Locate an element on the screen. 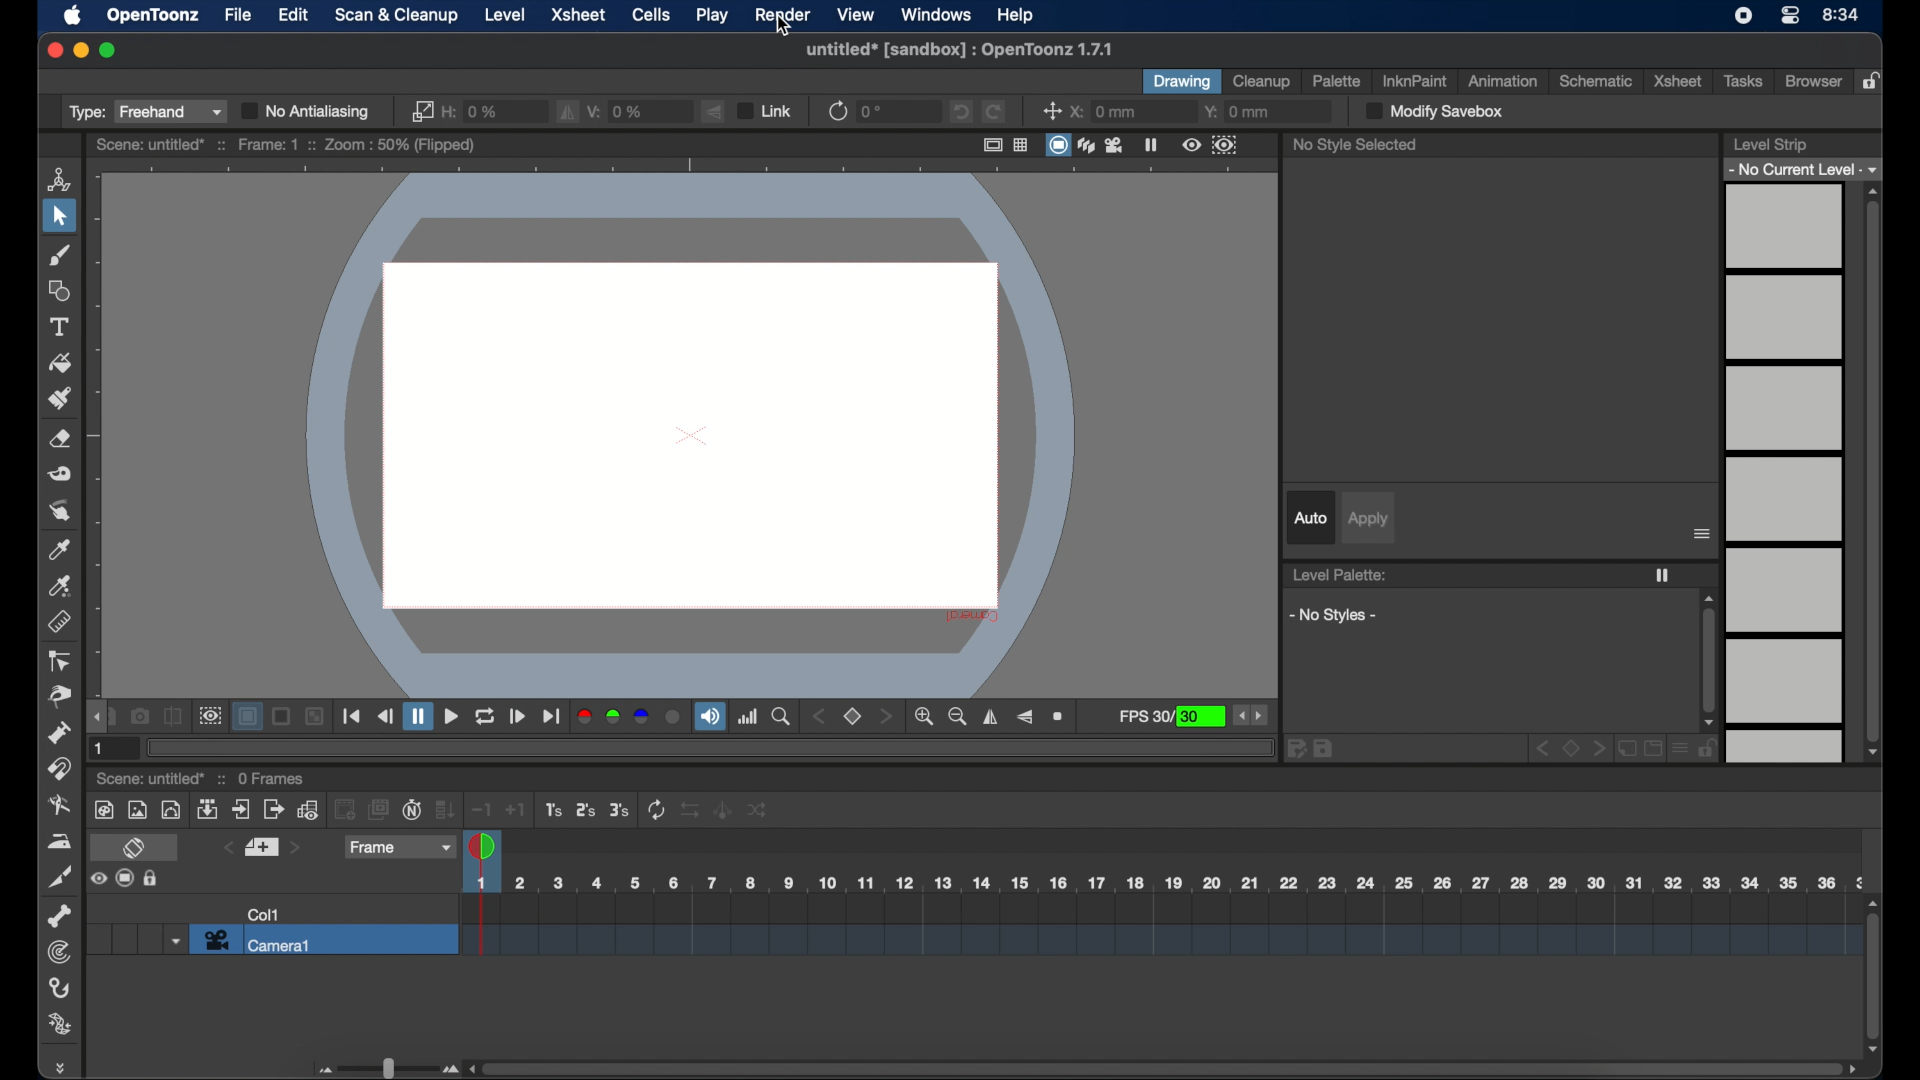 Image resolution: width=1920 pixels, height=1080 pixels. 0 is located at coordinates (874, 111).